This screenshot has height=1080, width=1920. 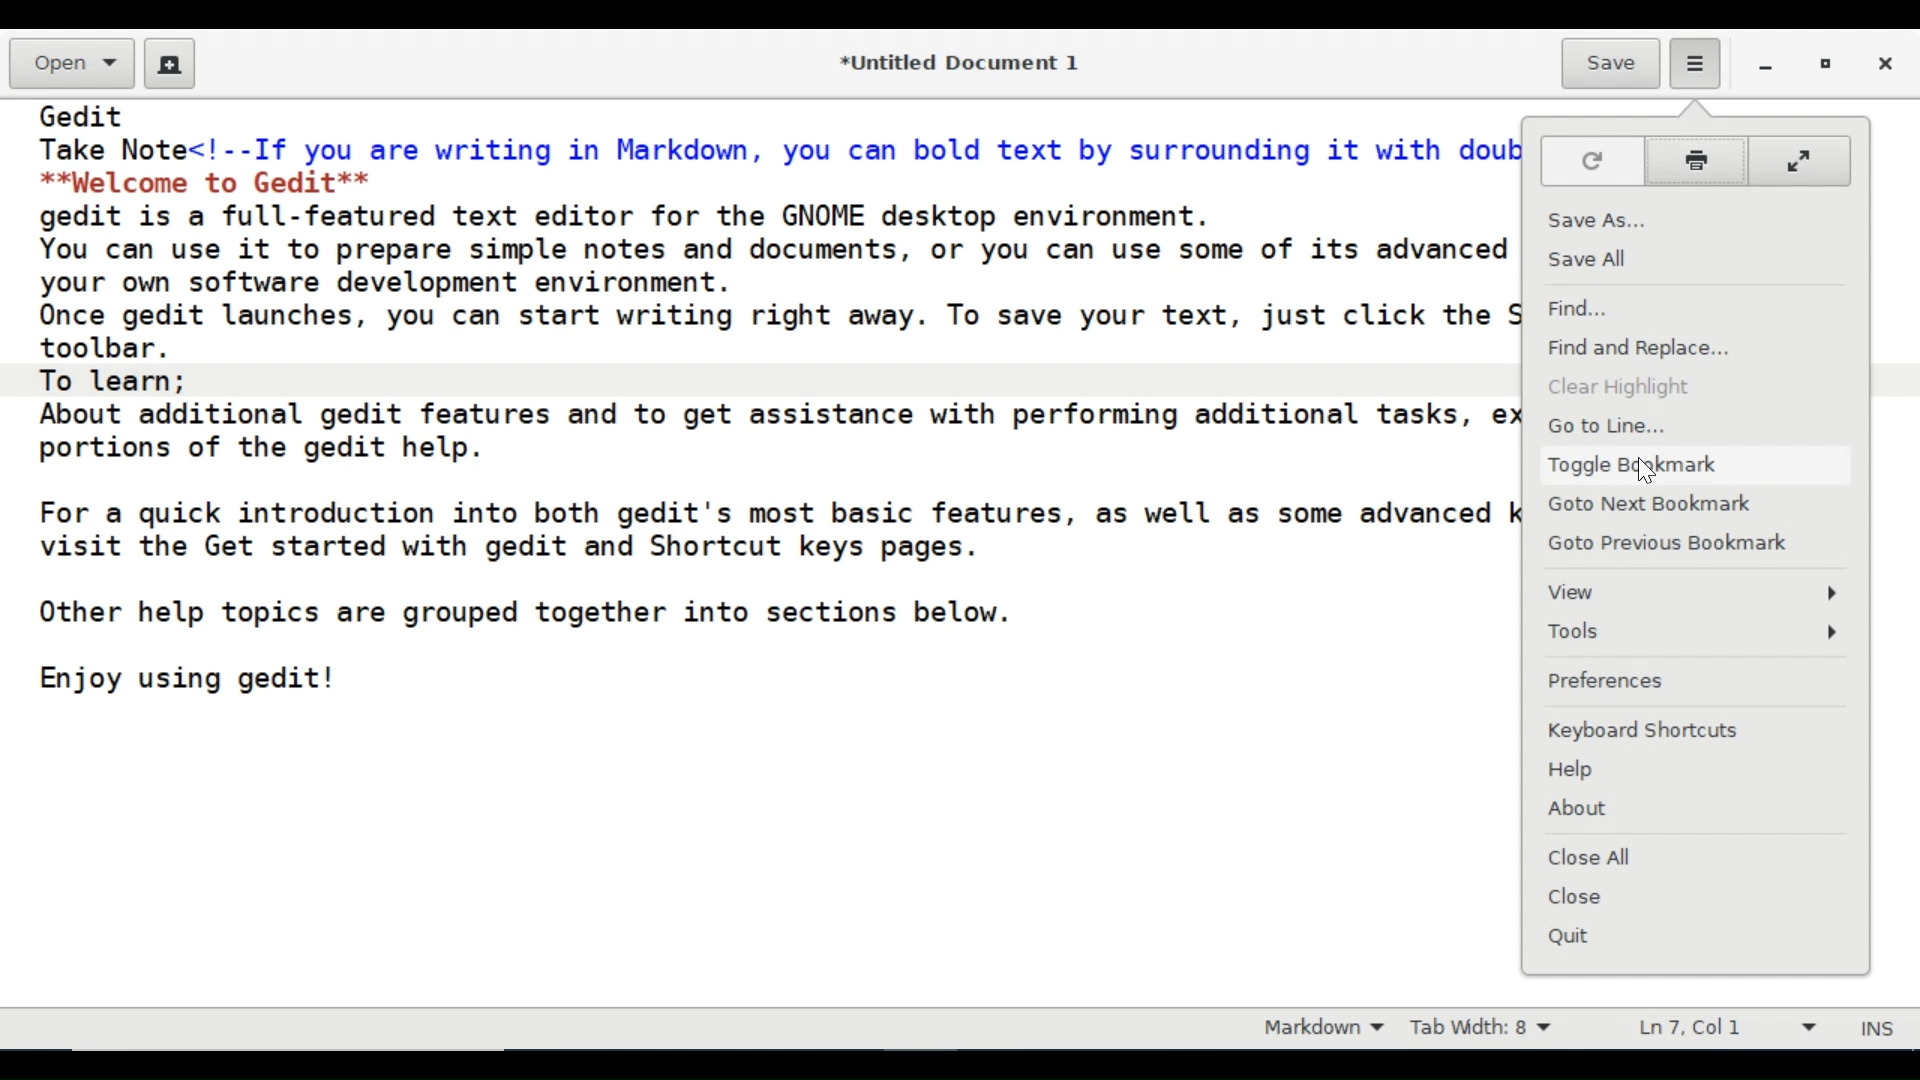 What do you see at coordinates (1486, 1030) in the screenshot?
I see `Tab Width` at bounding box center [1486, 1030].